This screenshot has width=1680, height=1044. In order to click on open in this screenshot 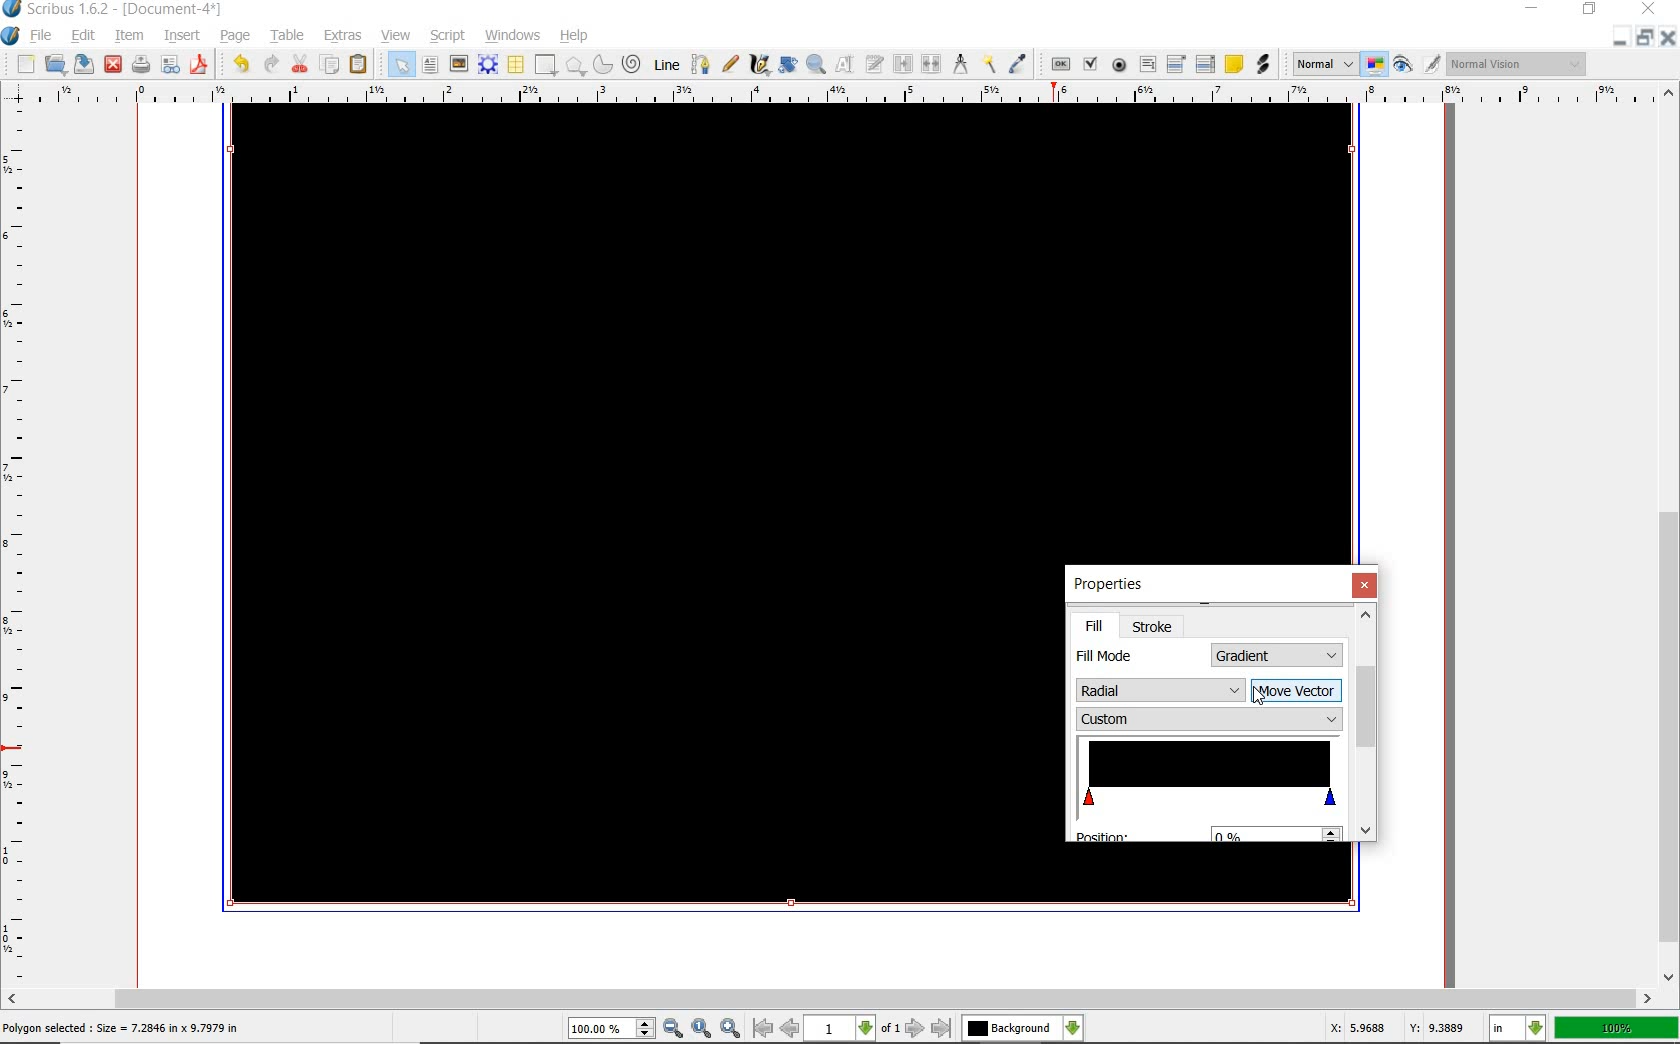, I will do `click(56, 65)`.